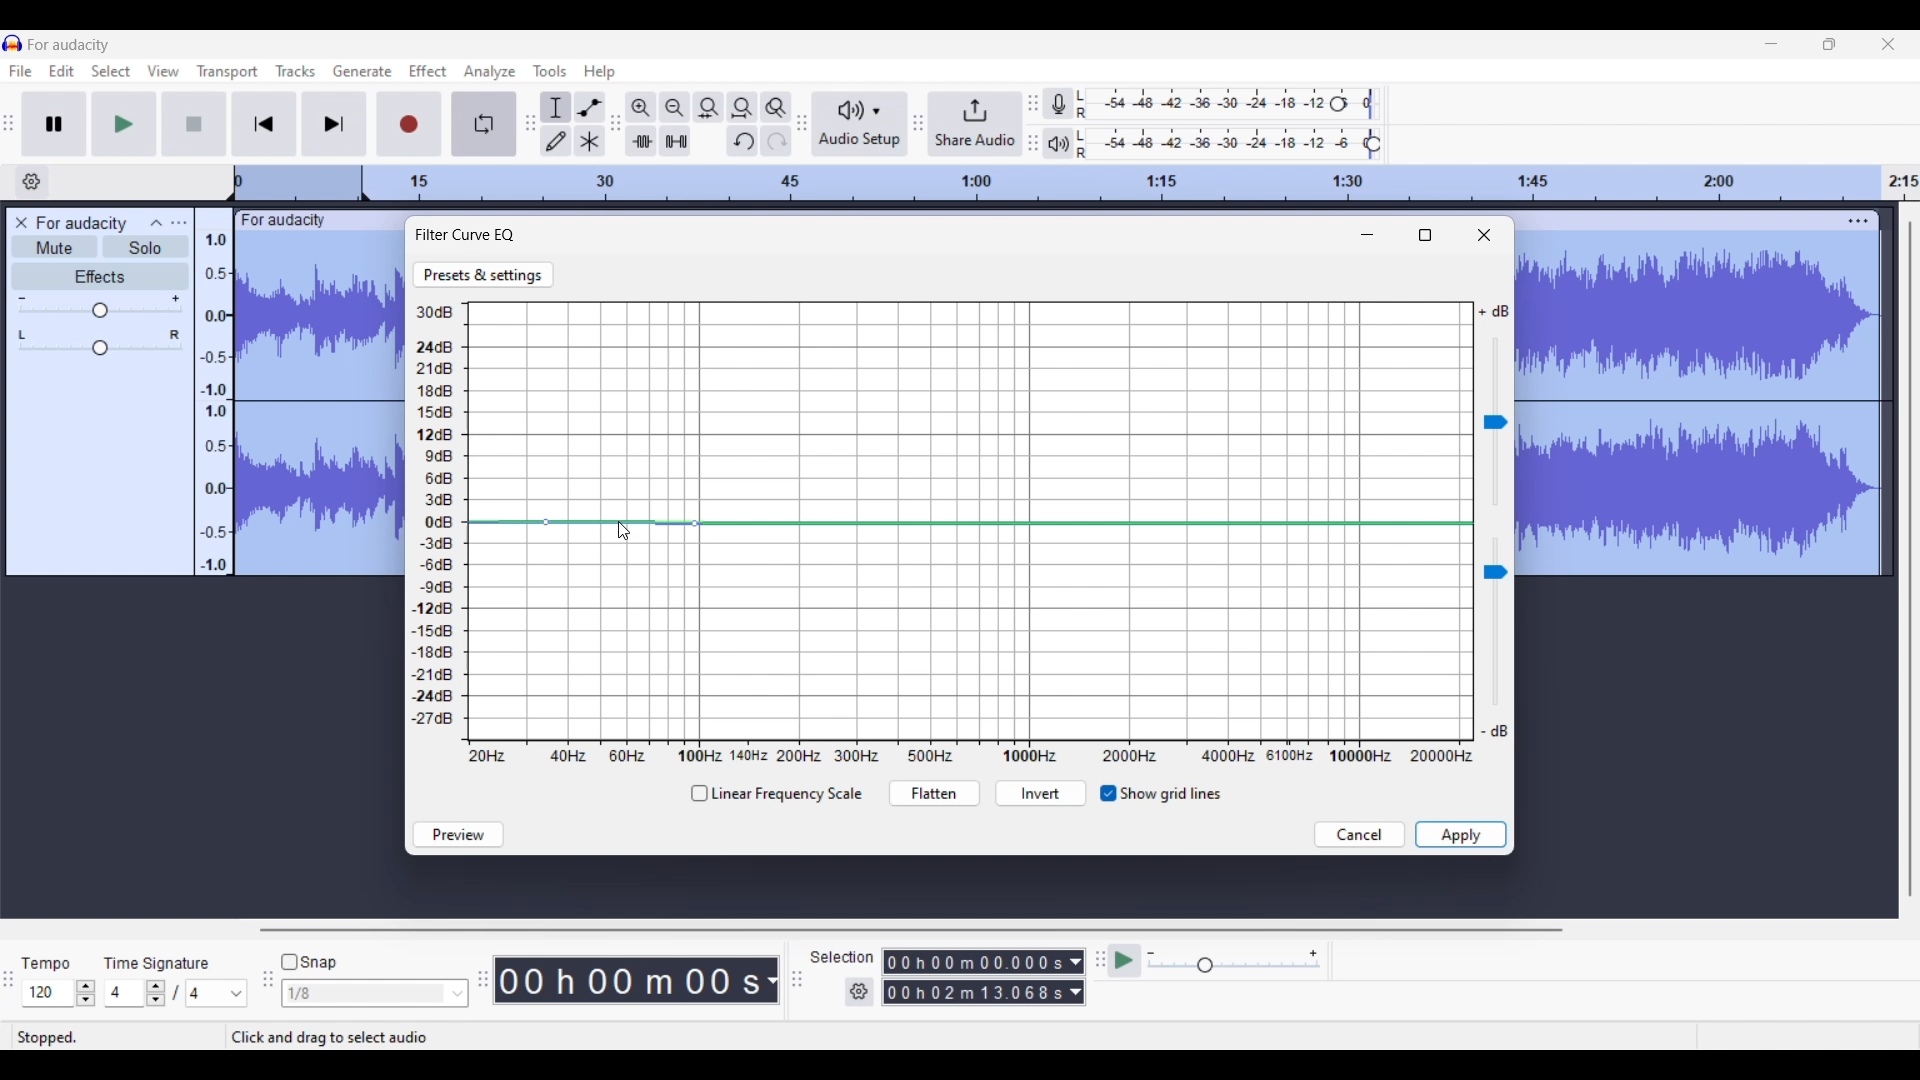  What do you see at coordinates (54, 123) in the screenshot?
I see `Pause` at bounding box center [54, 123].